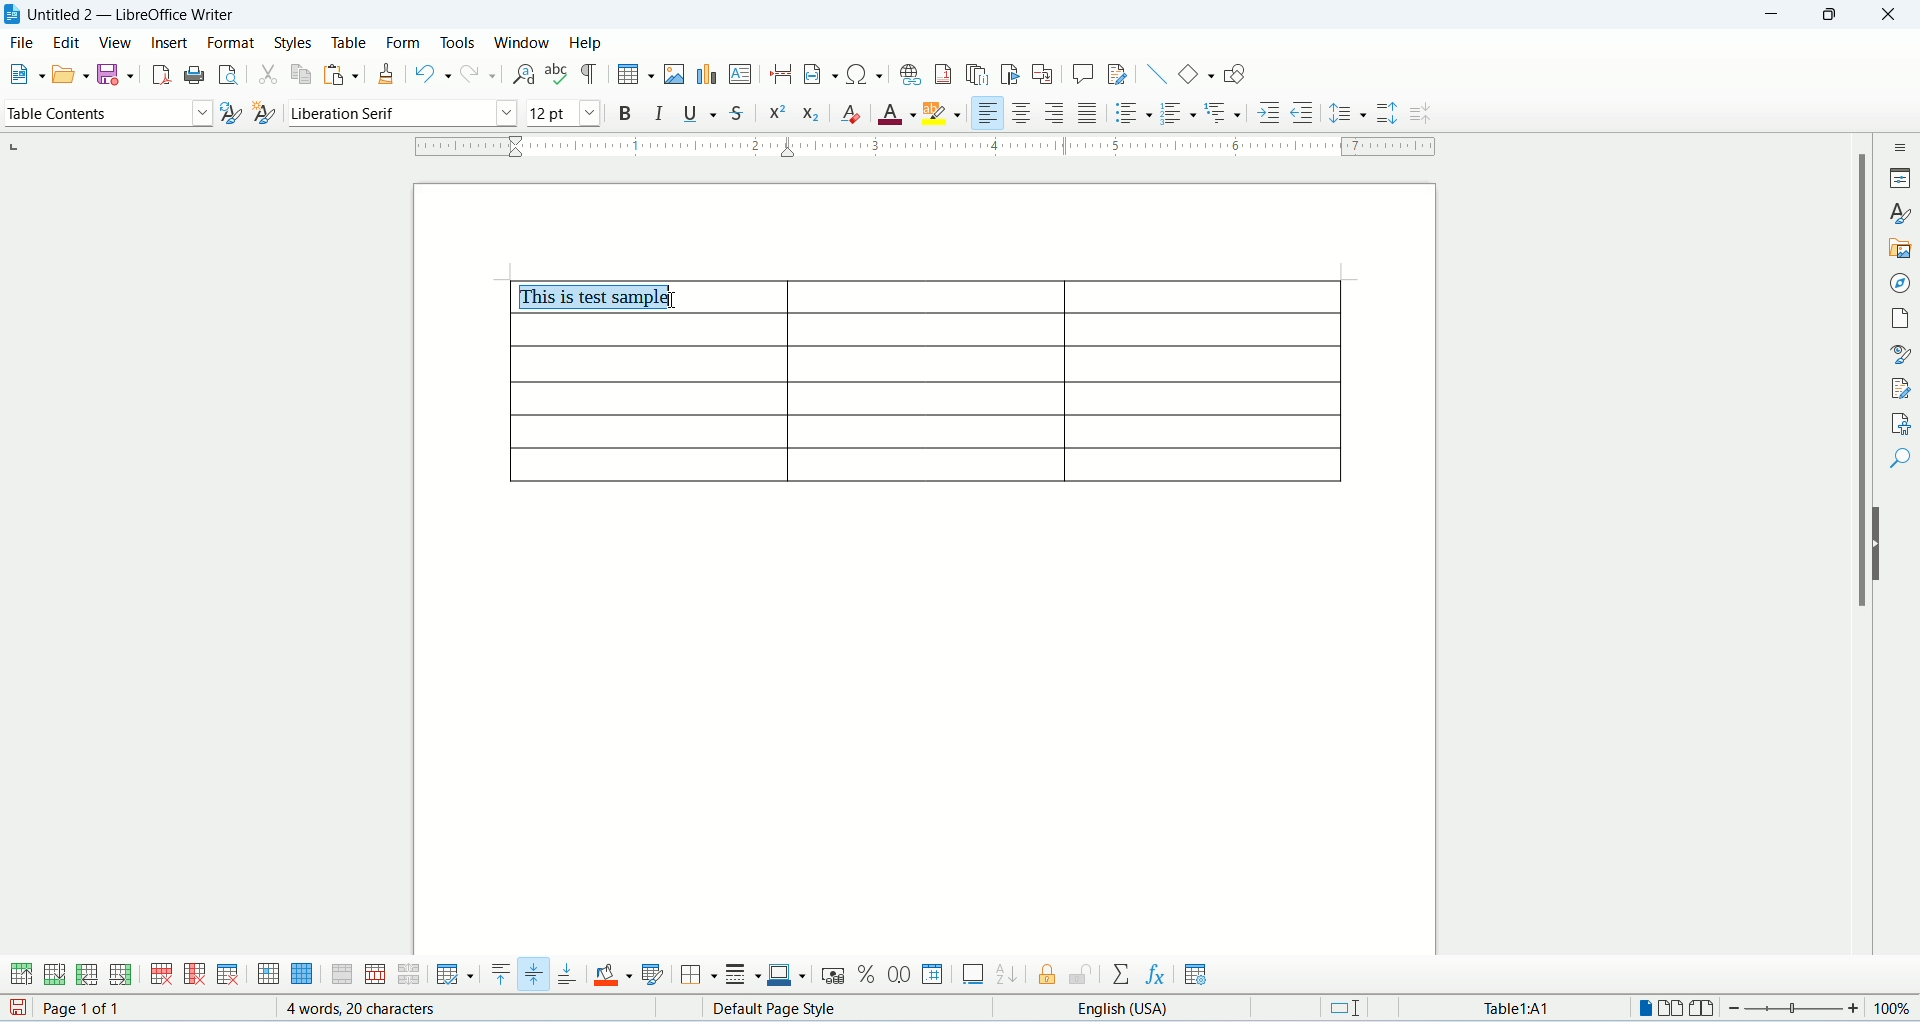 The image size is (1920, 1022). Describe the element at coordinates (1798, 1010) in the screenshot. I see `zoom bar` at that location.